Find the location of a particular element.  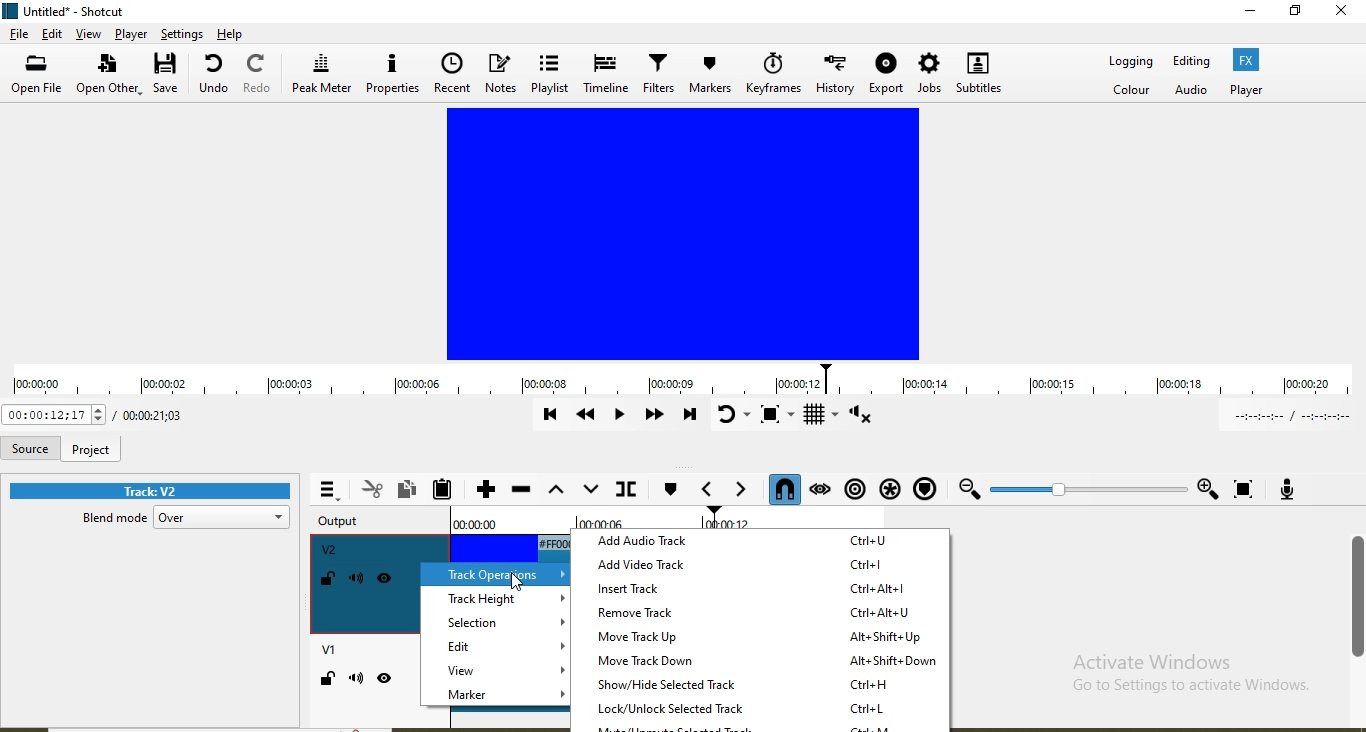

Peak meter is located at coordinates (321, 78).